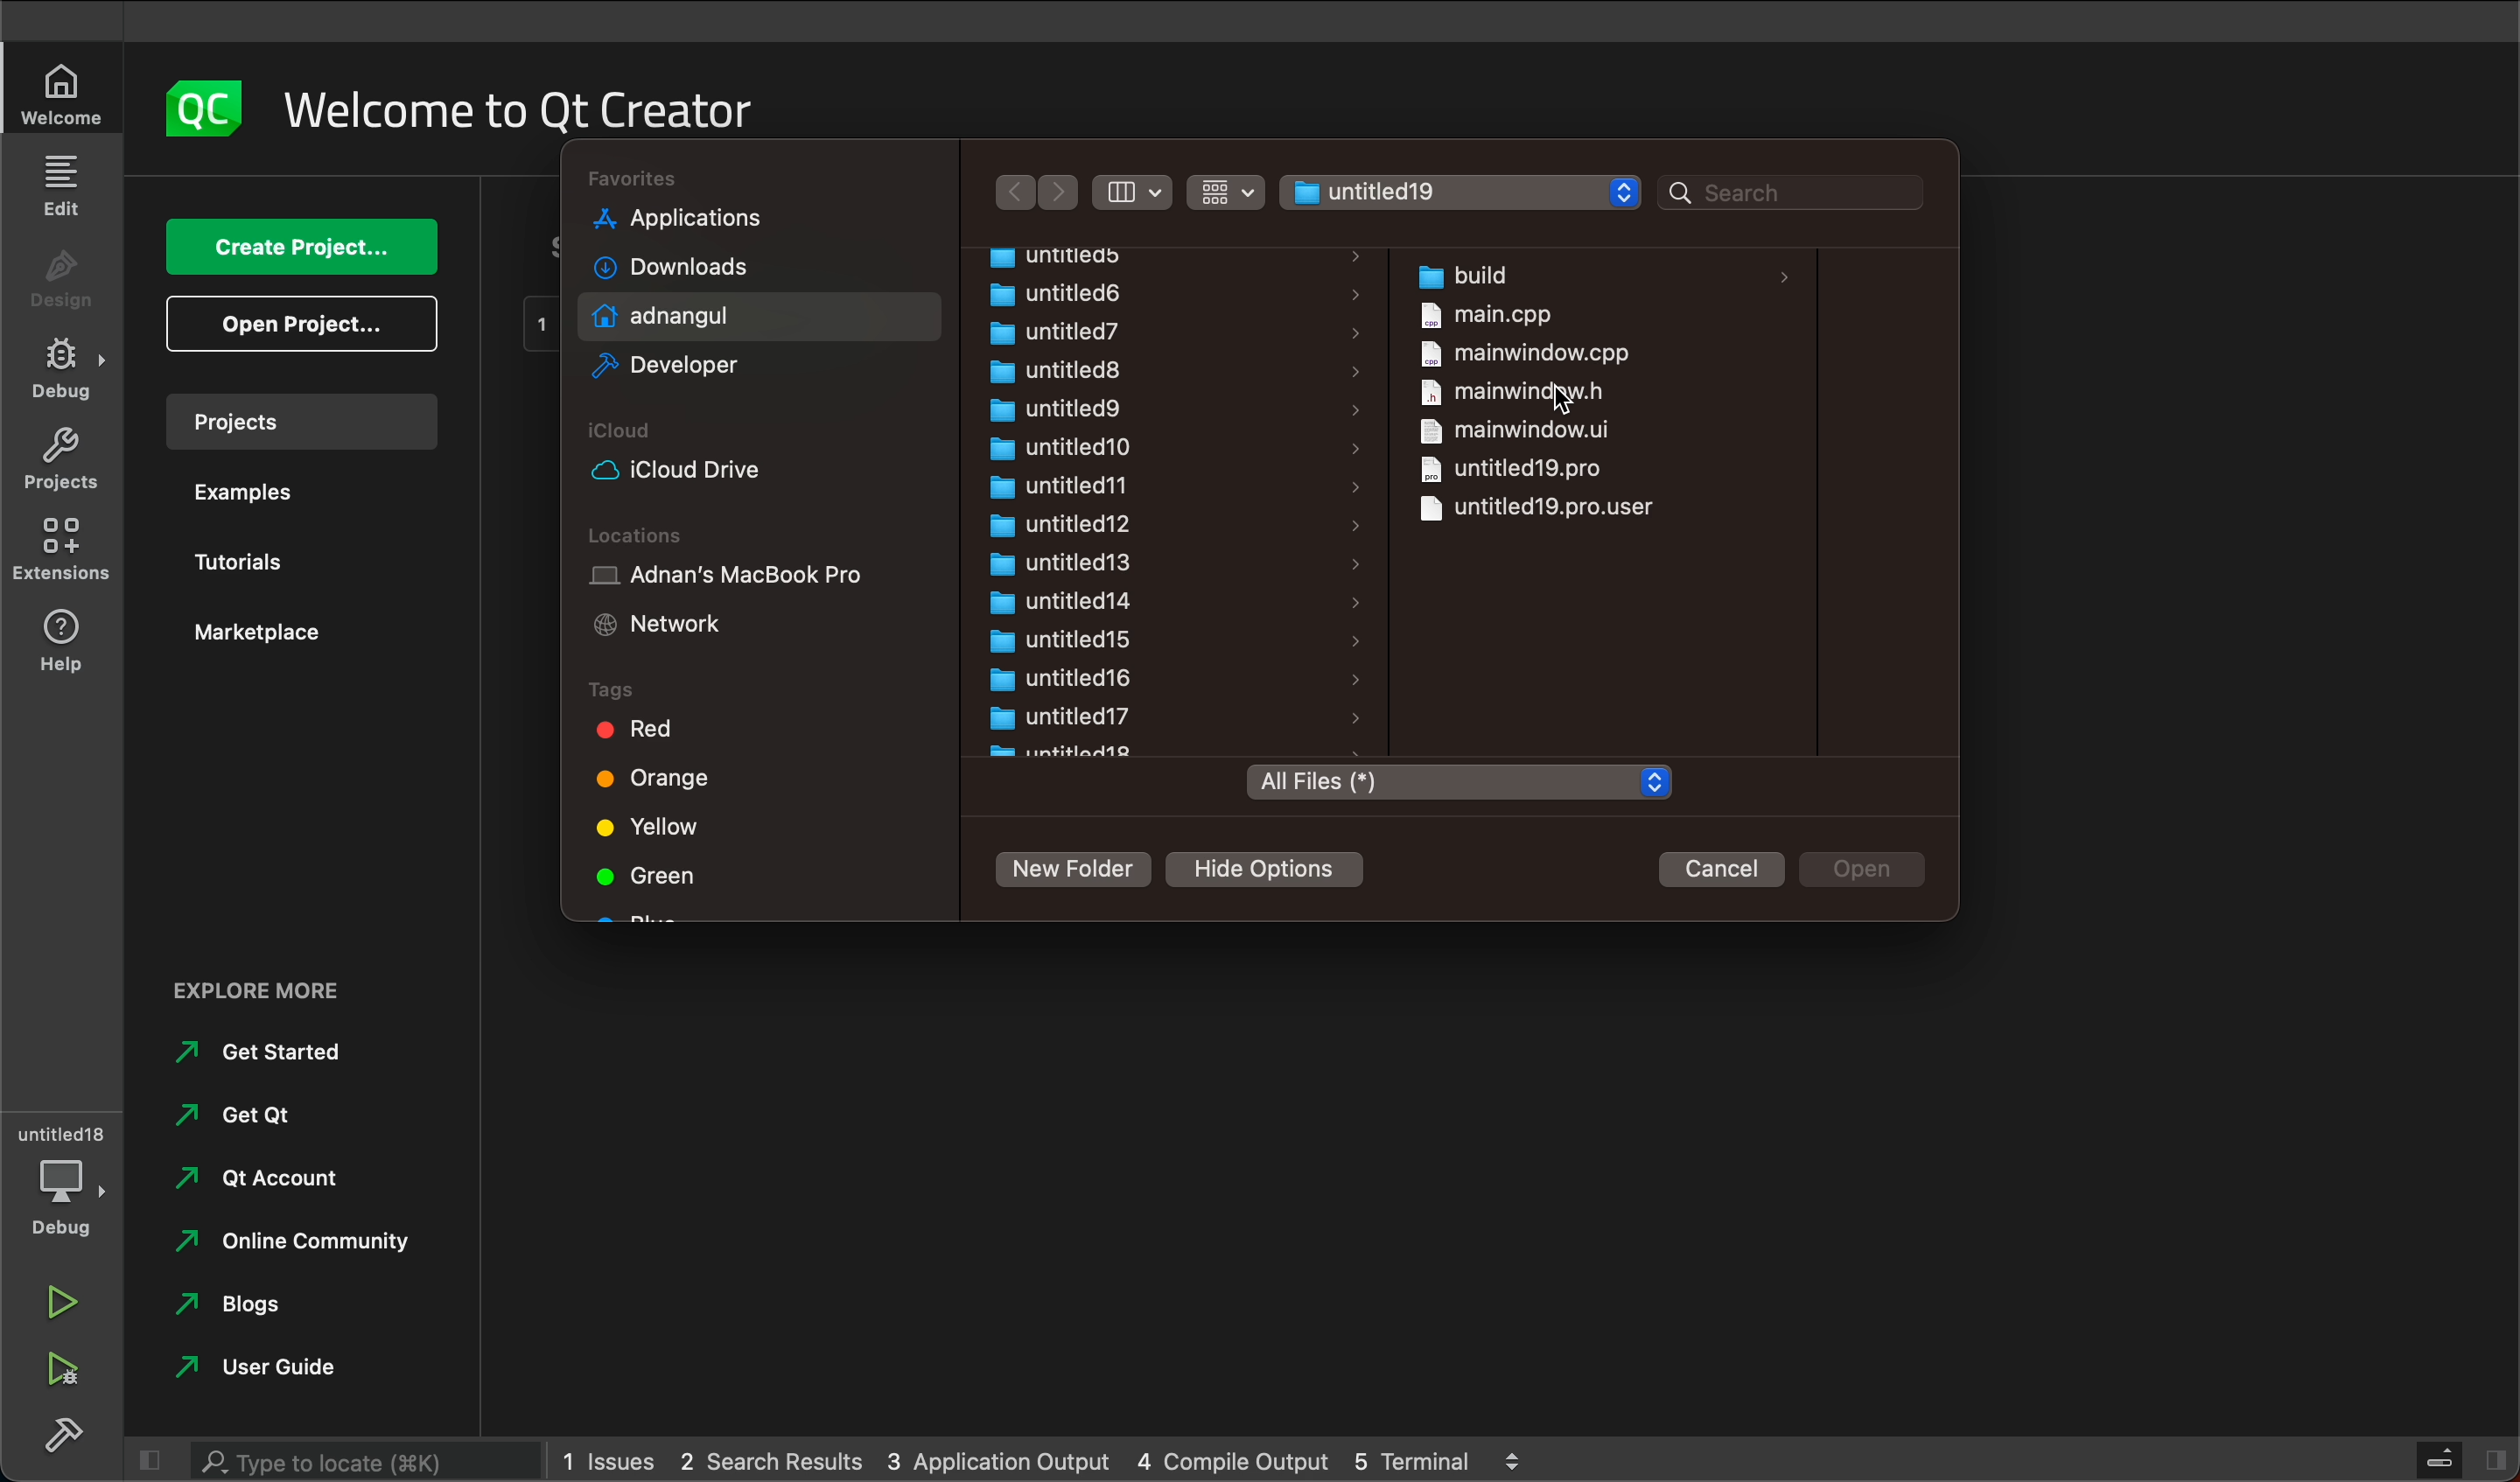 Image resolution: width=2520 pixels, height=1482 pixels. What do you see at coordinates (1275, 870) in the screenshot?
I see `hide options` at bounding box center [1275, 870].